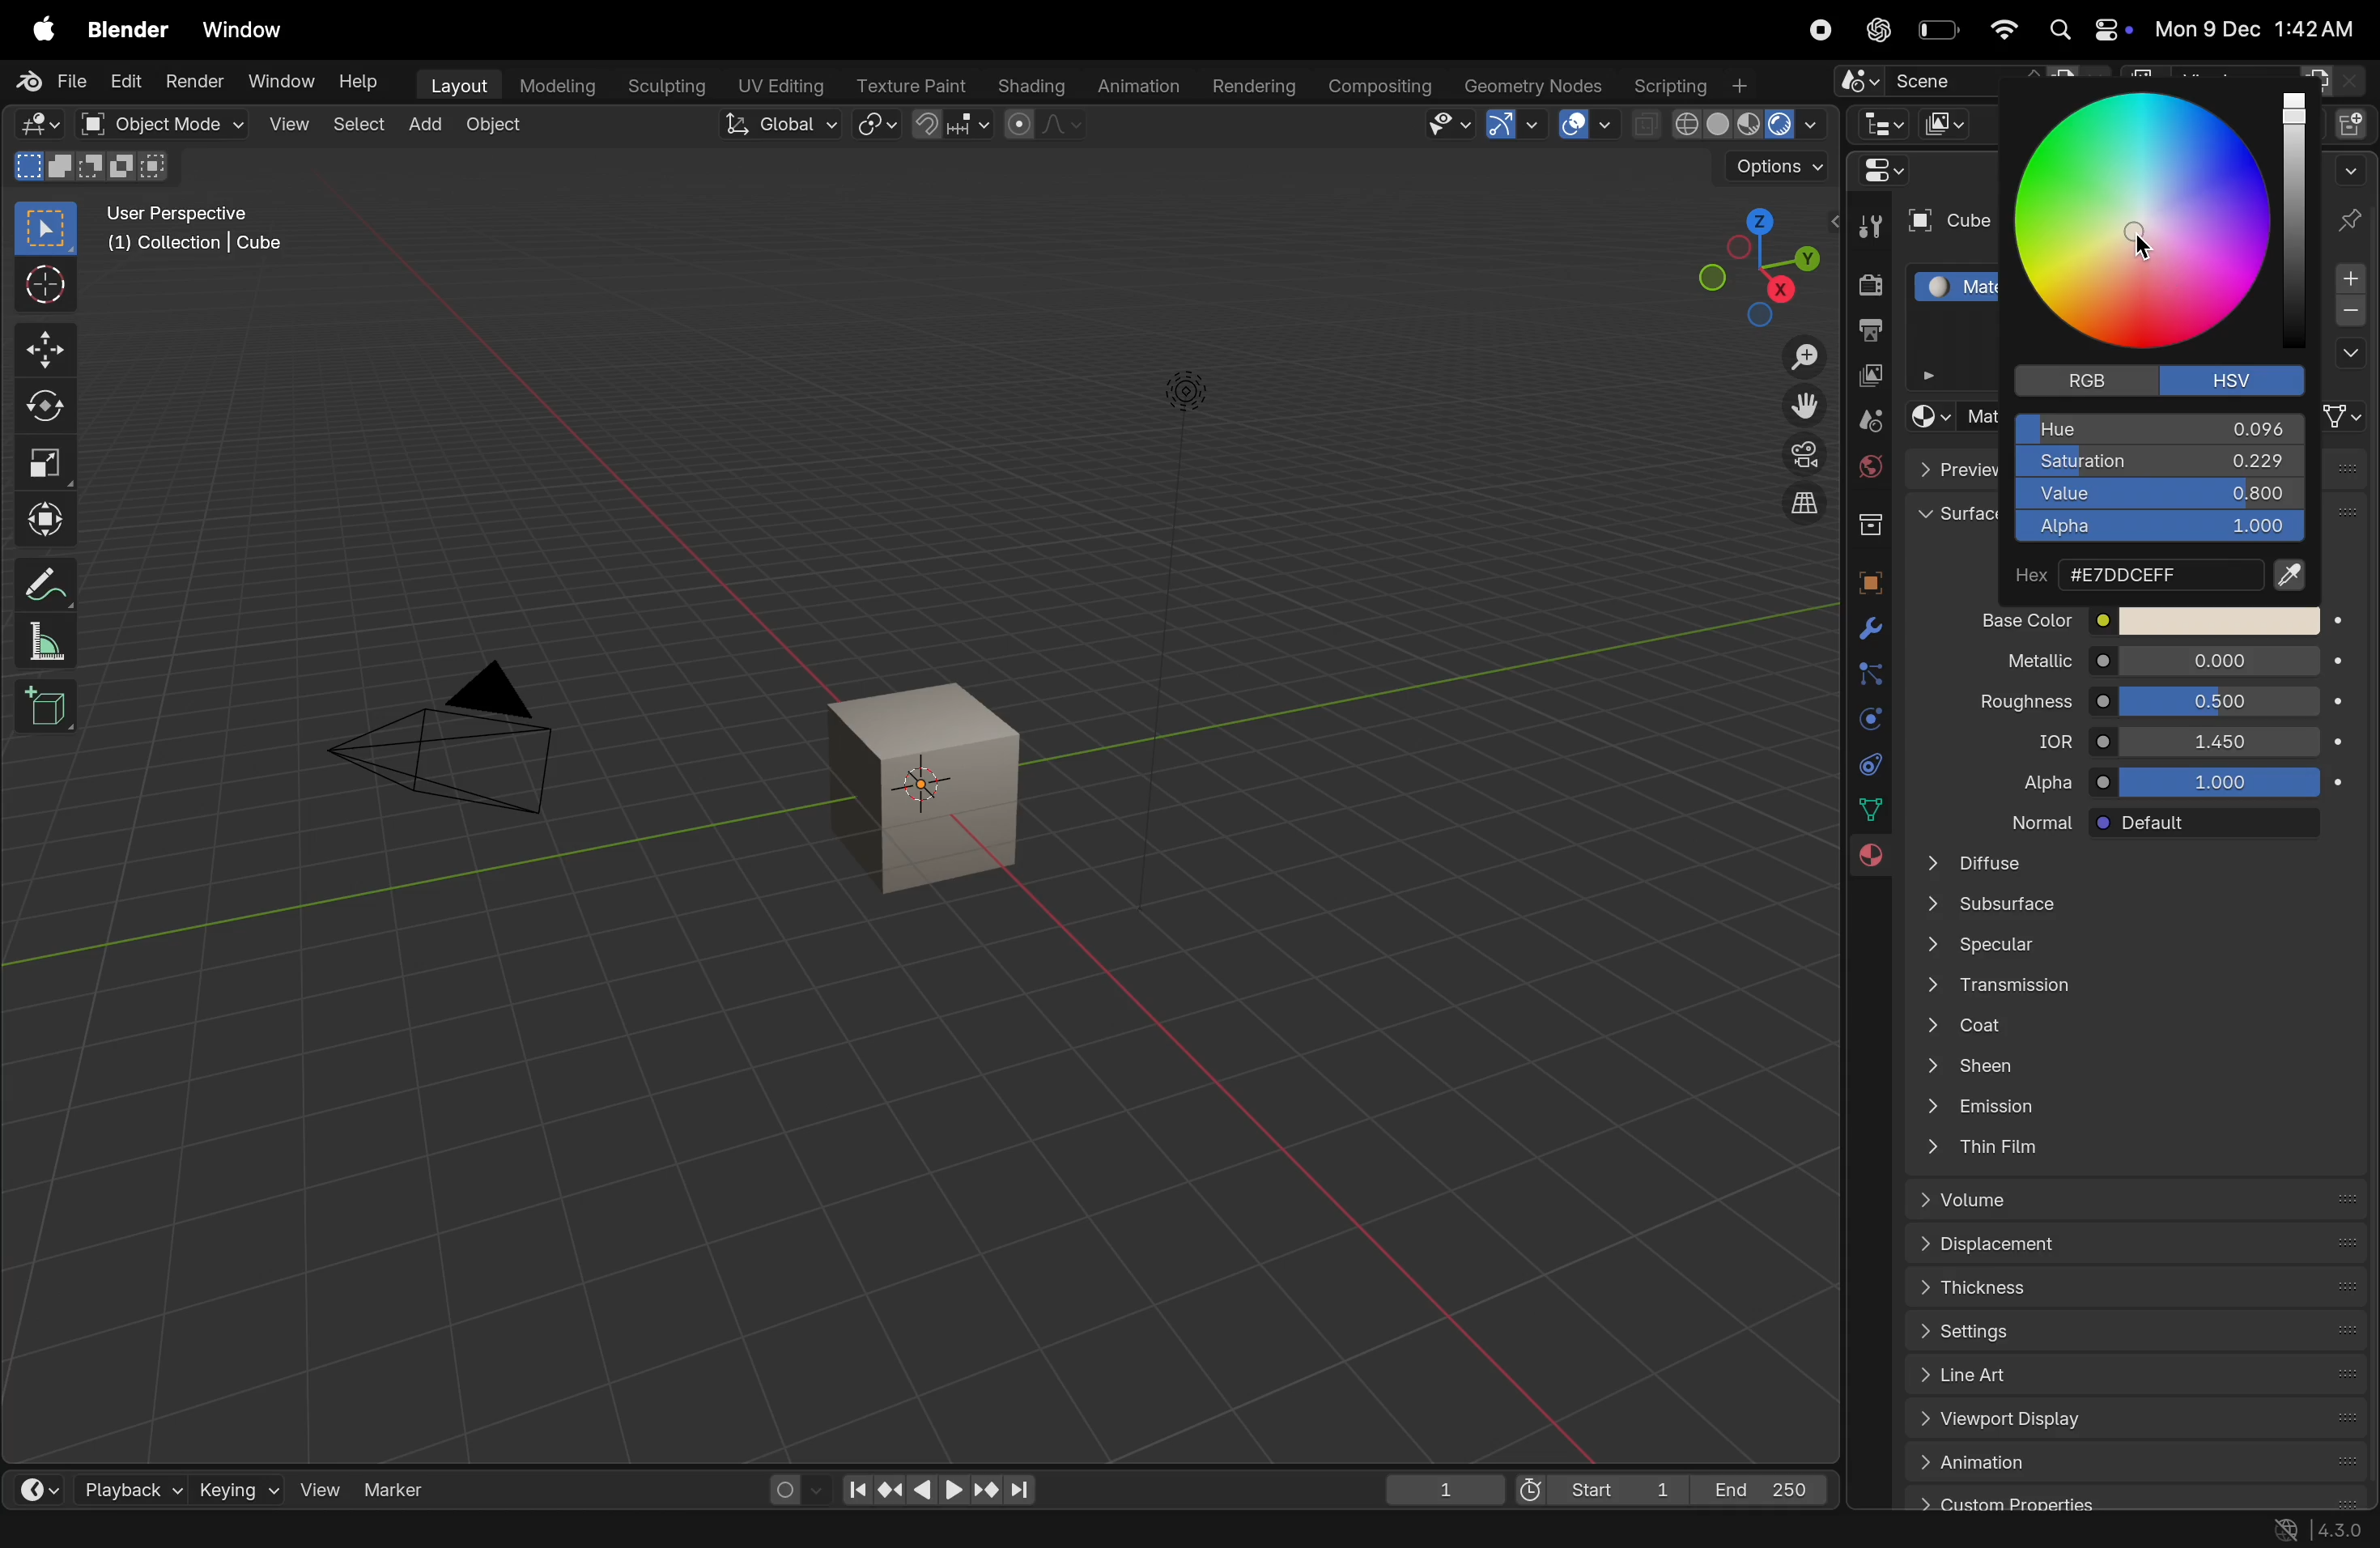 This screenshot has width=2380, height=1548. What do you see at coordinates (2026, 783) in the screenshot?
I see `alpha` at bounding box center [2026, 783].